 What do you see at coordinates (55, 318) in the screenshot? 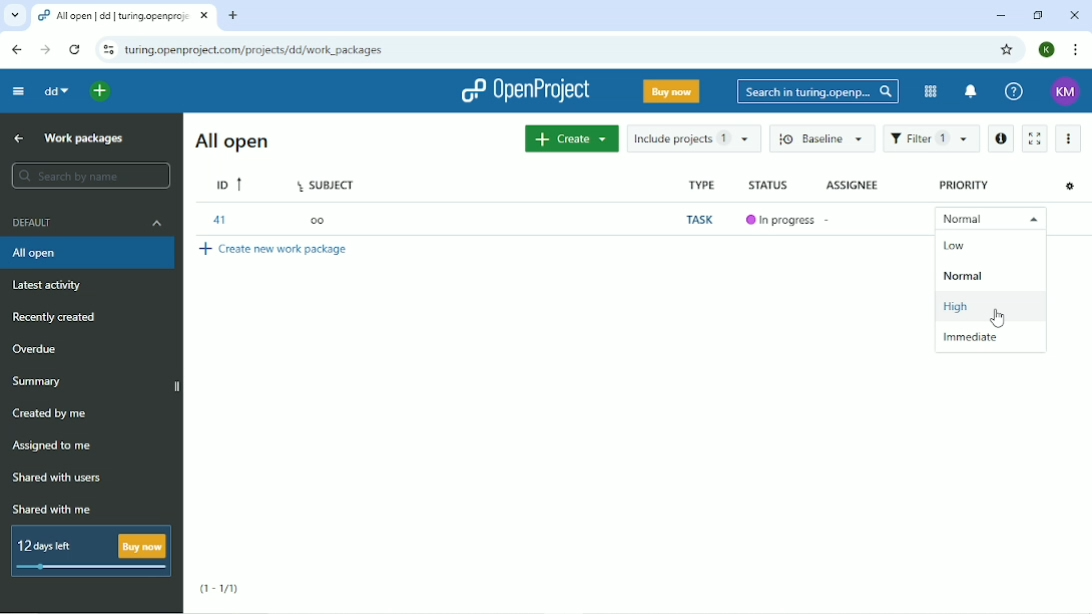
I see `Recently created` at bounding box center [55, 318].